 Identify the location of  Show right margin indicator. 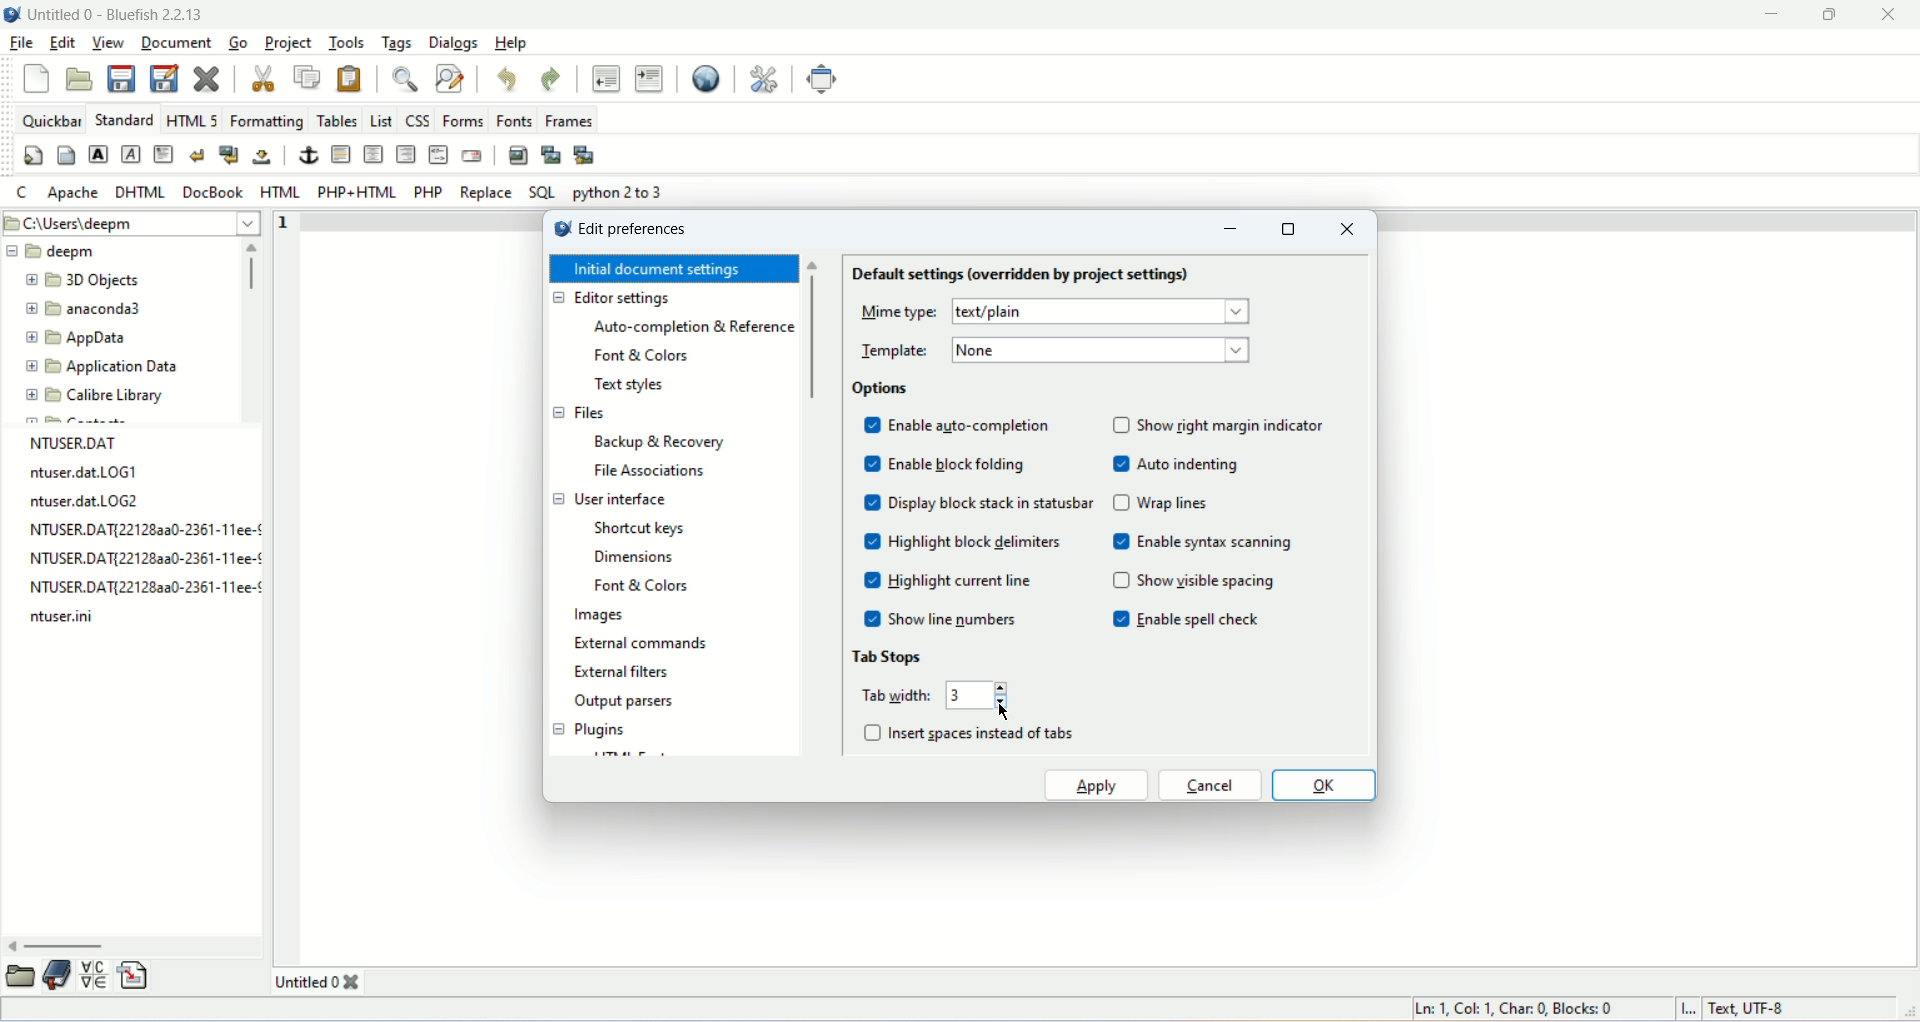
(1237, 427).